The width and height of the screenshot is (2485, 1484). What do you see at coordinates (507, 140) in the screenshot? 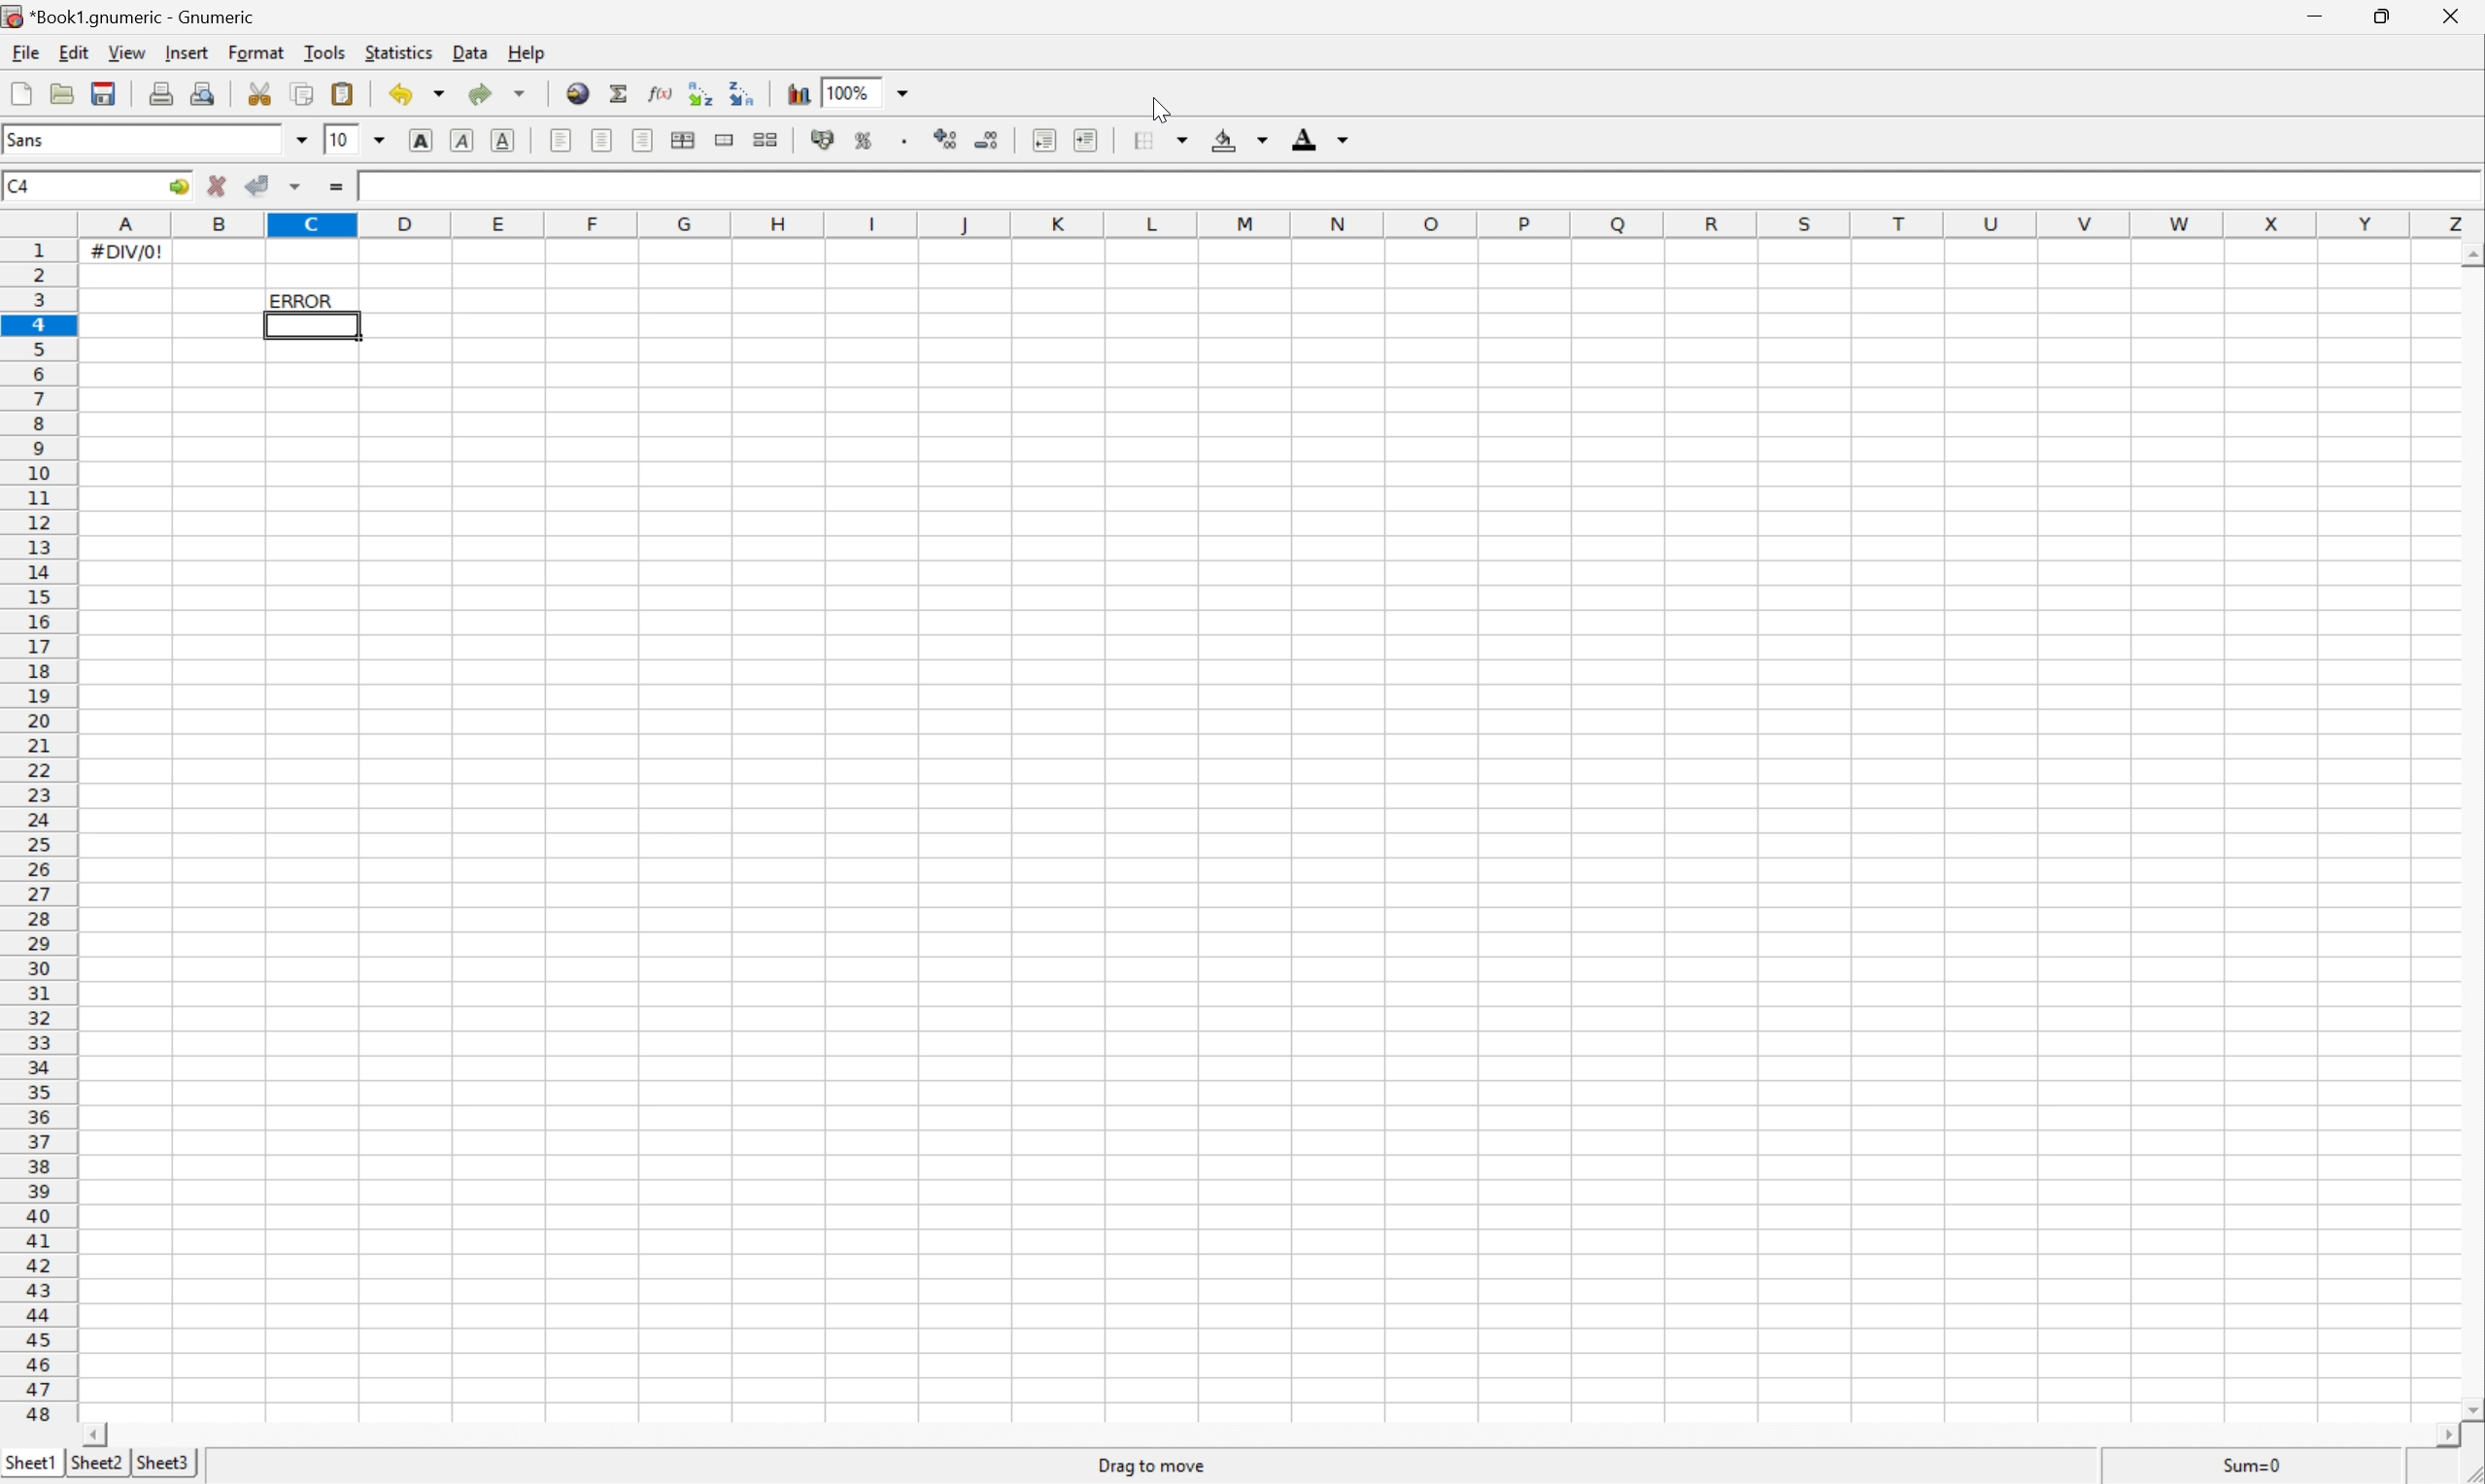
I see `Underline` at bounding box center [507, 140].